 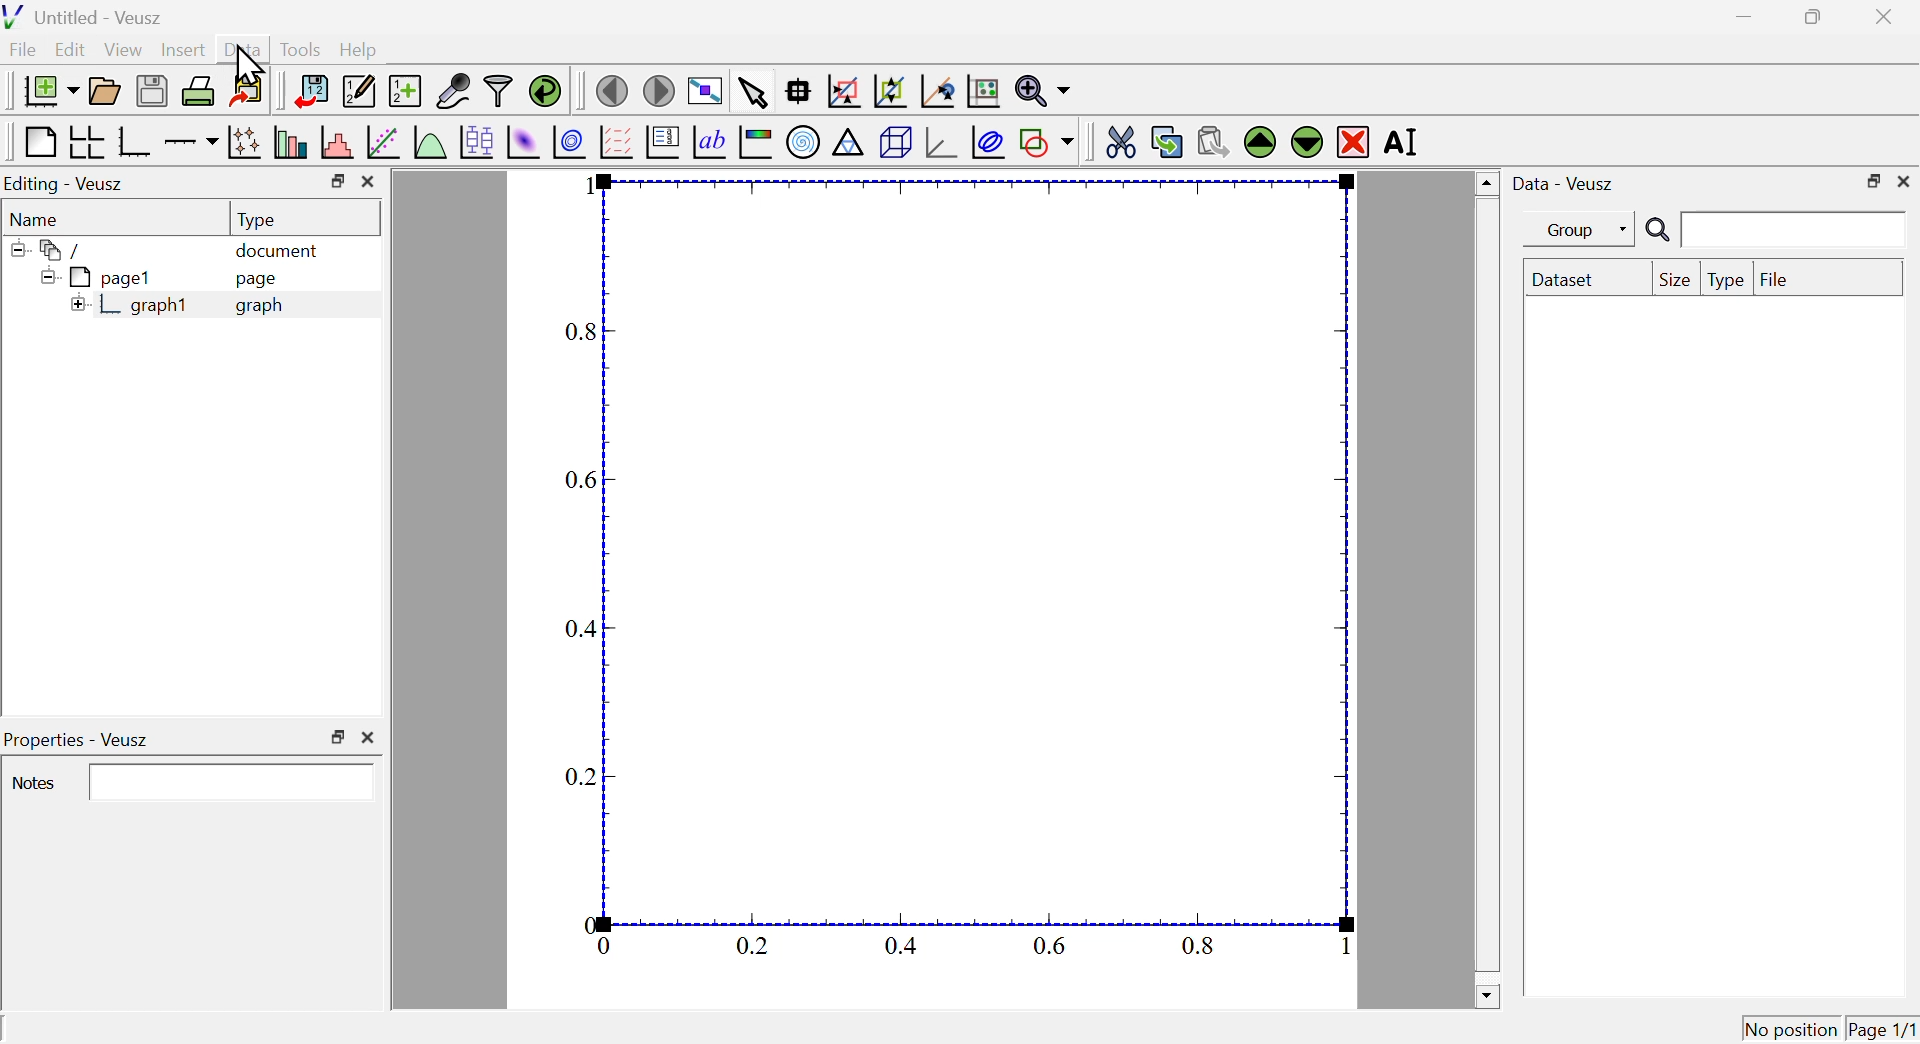 I want to click on 3d graph, so click(x=941, y=143).